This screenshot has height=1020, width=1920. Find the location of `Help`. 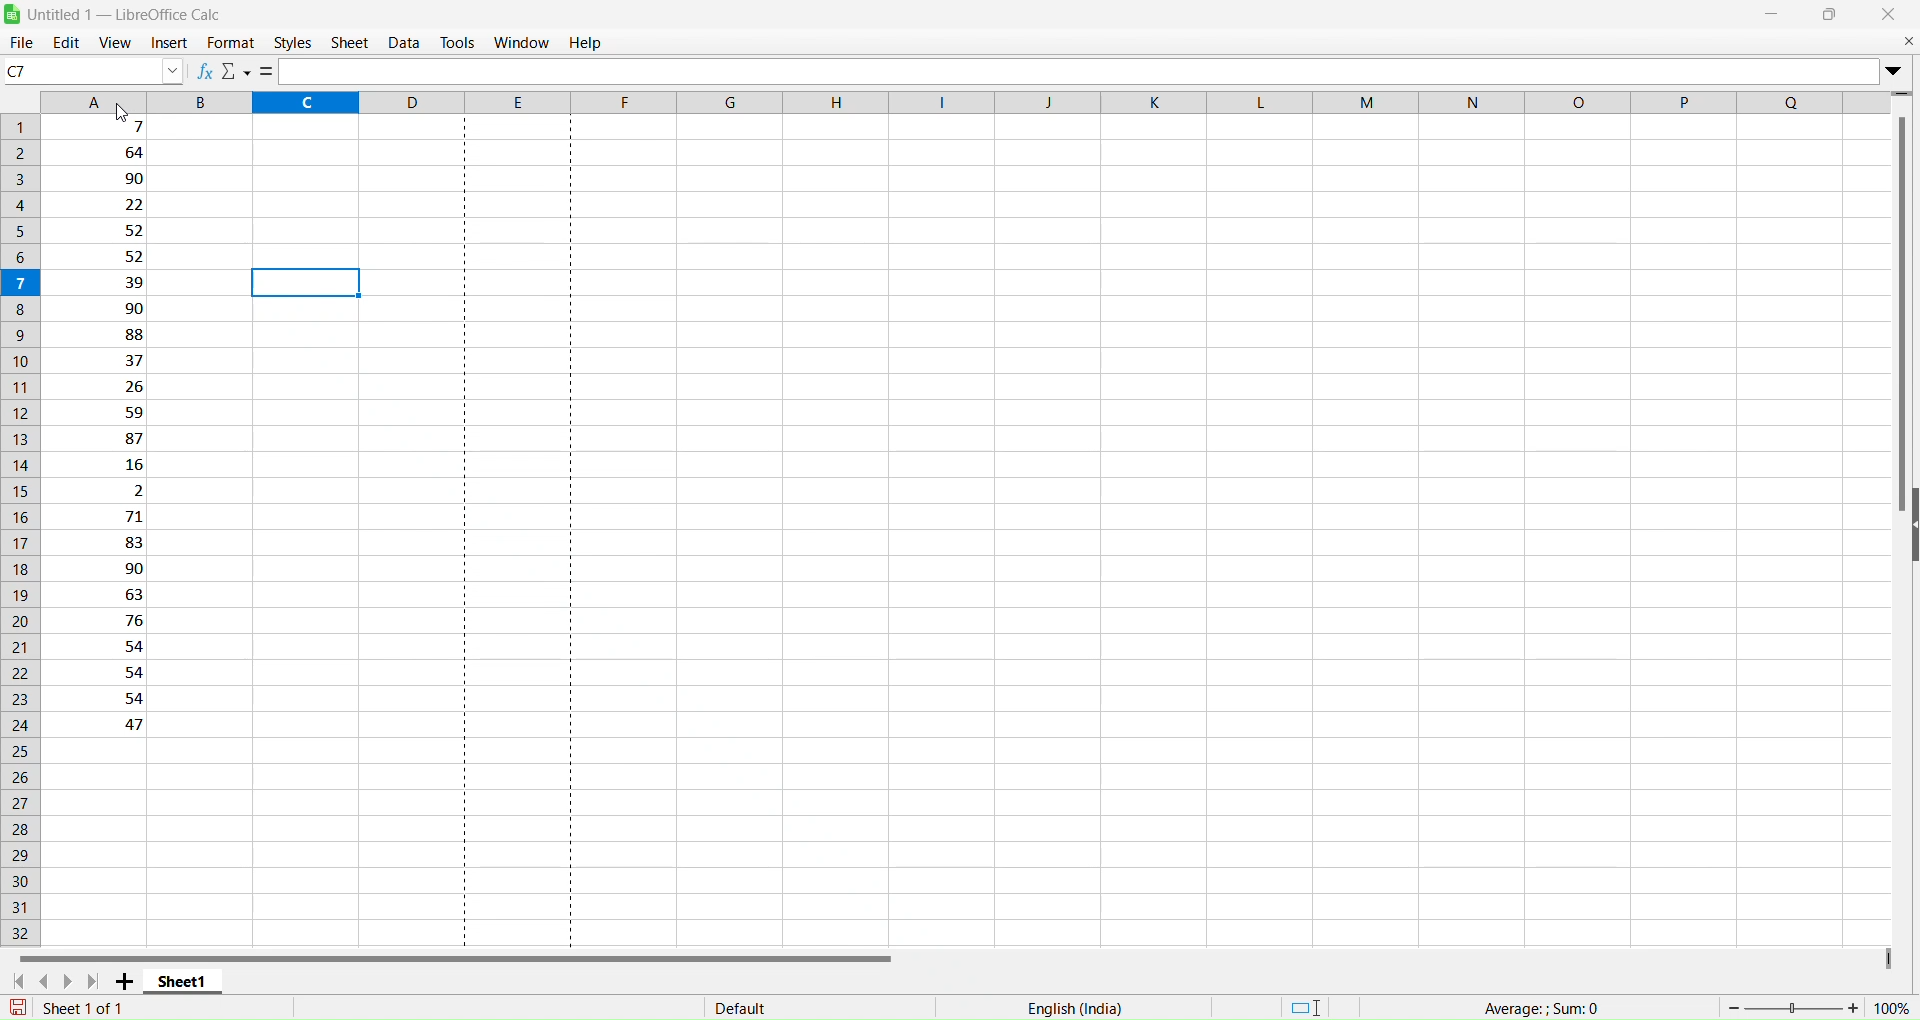

Help is located at coordinates (587, 41).